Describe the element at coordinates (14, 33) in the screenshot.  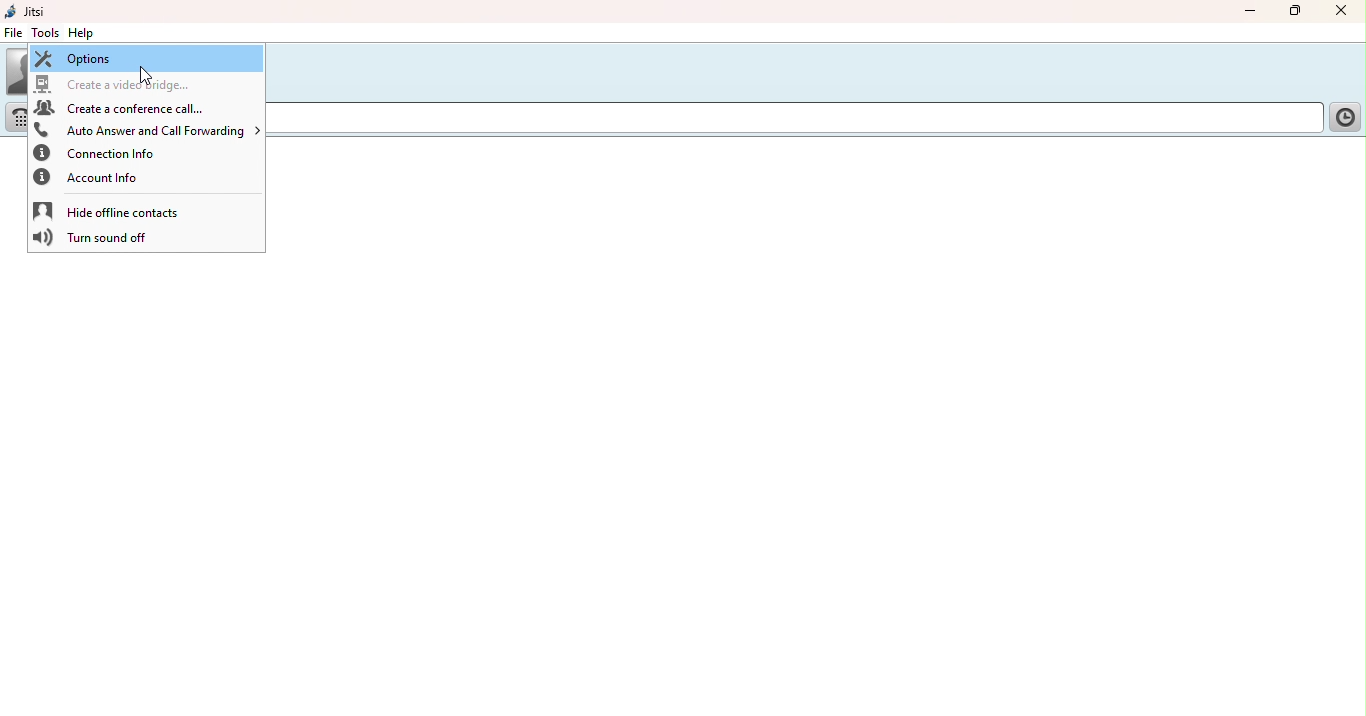
I see `File` at that location.